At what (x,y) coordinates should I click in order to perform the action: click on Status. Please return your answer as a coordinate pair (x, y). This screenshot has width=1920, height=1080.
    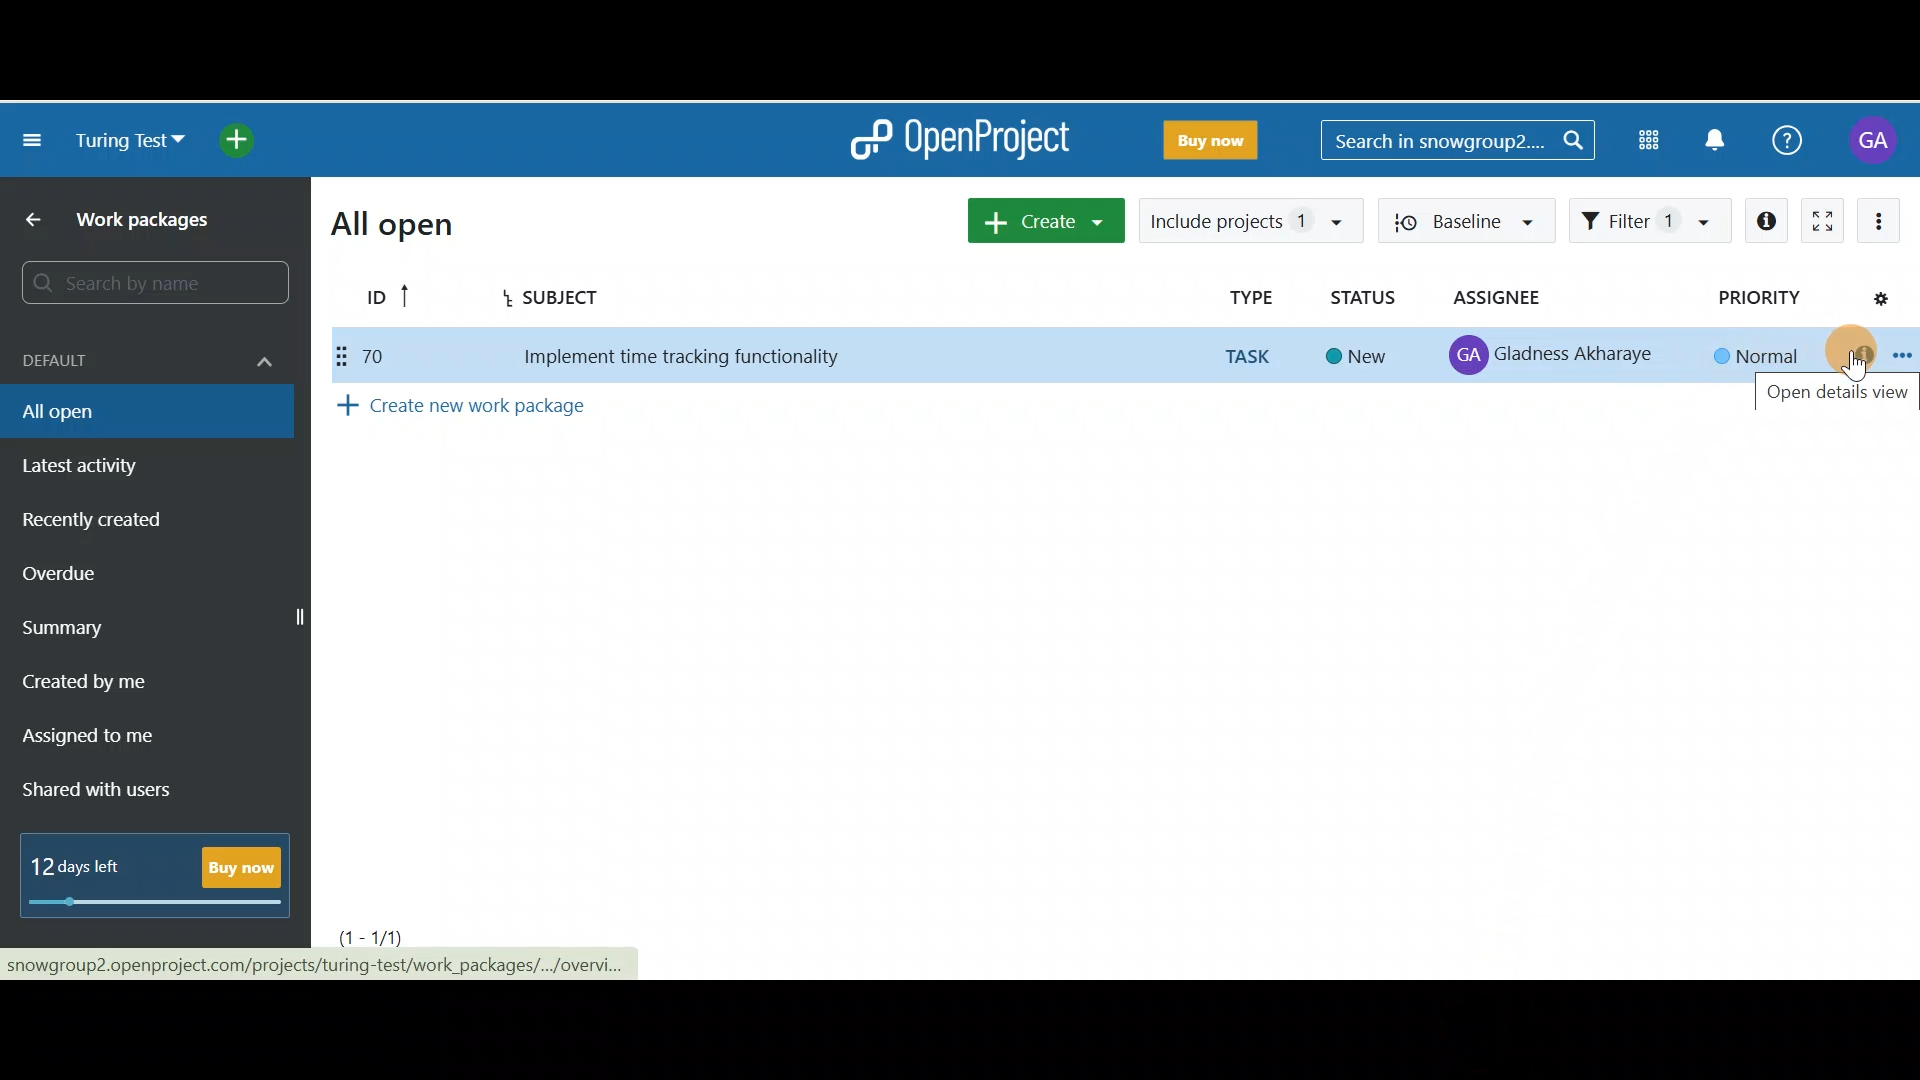
    Looking at the image, I should click on (1366, 297).